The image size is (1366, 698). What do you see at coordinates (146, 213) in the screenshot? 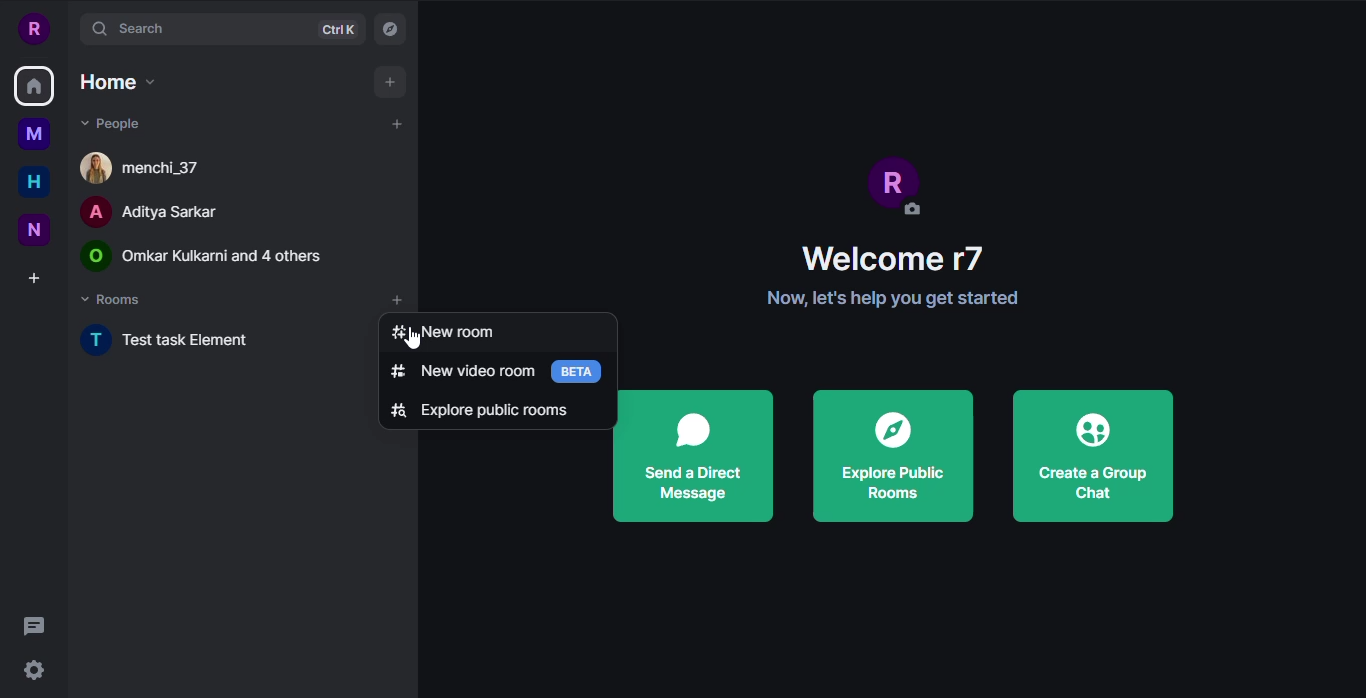
I see `people` at bounding box center [146, 213].